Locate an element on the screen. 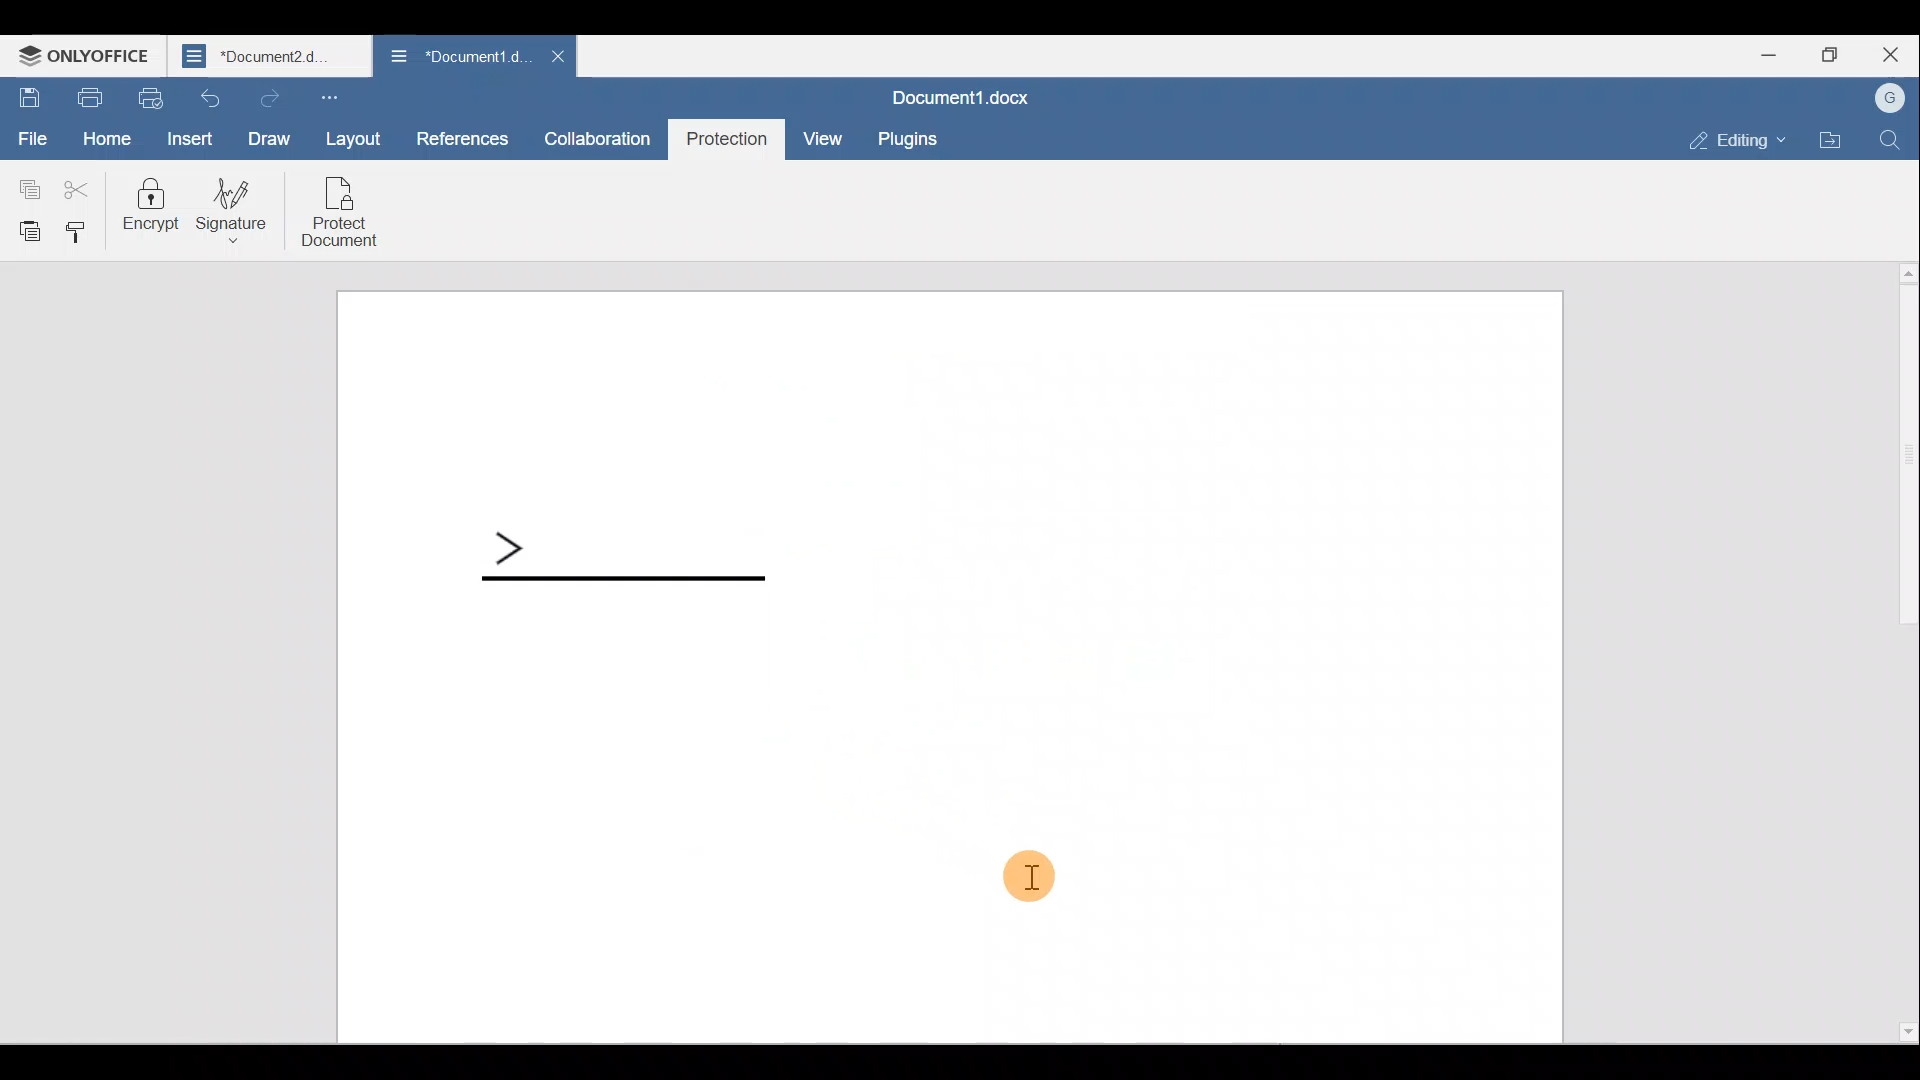 This screenshot has width=1920, height=1080. Editing mode is located at coordinates (1741, 140).